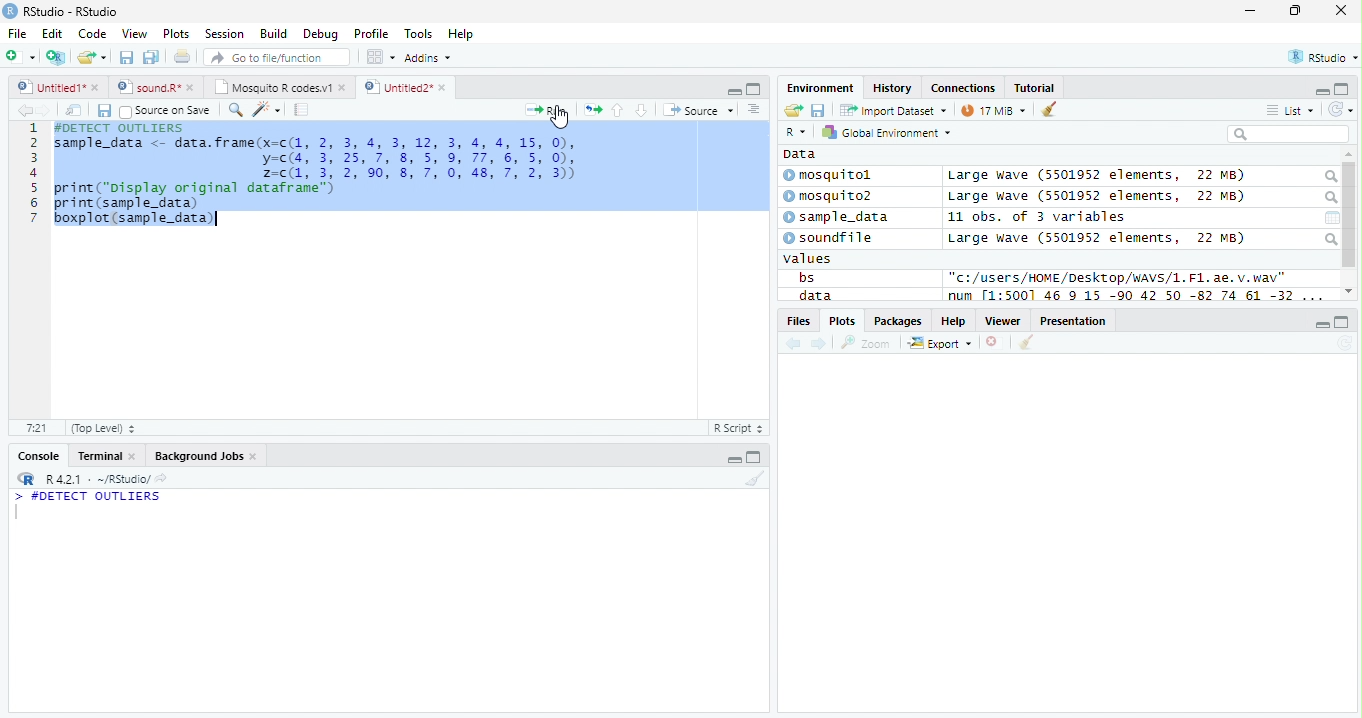 The height and width of the screenshot is (718, 1362). Describe the element at coordinates (561, 118) in the screenshot. I see `cursor` at that location.